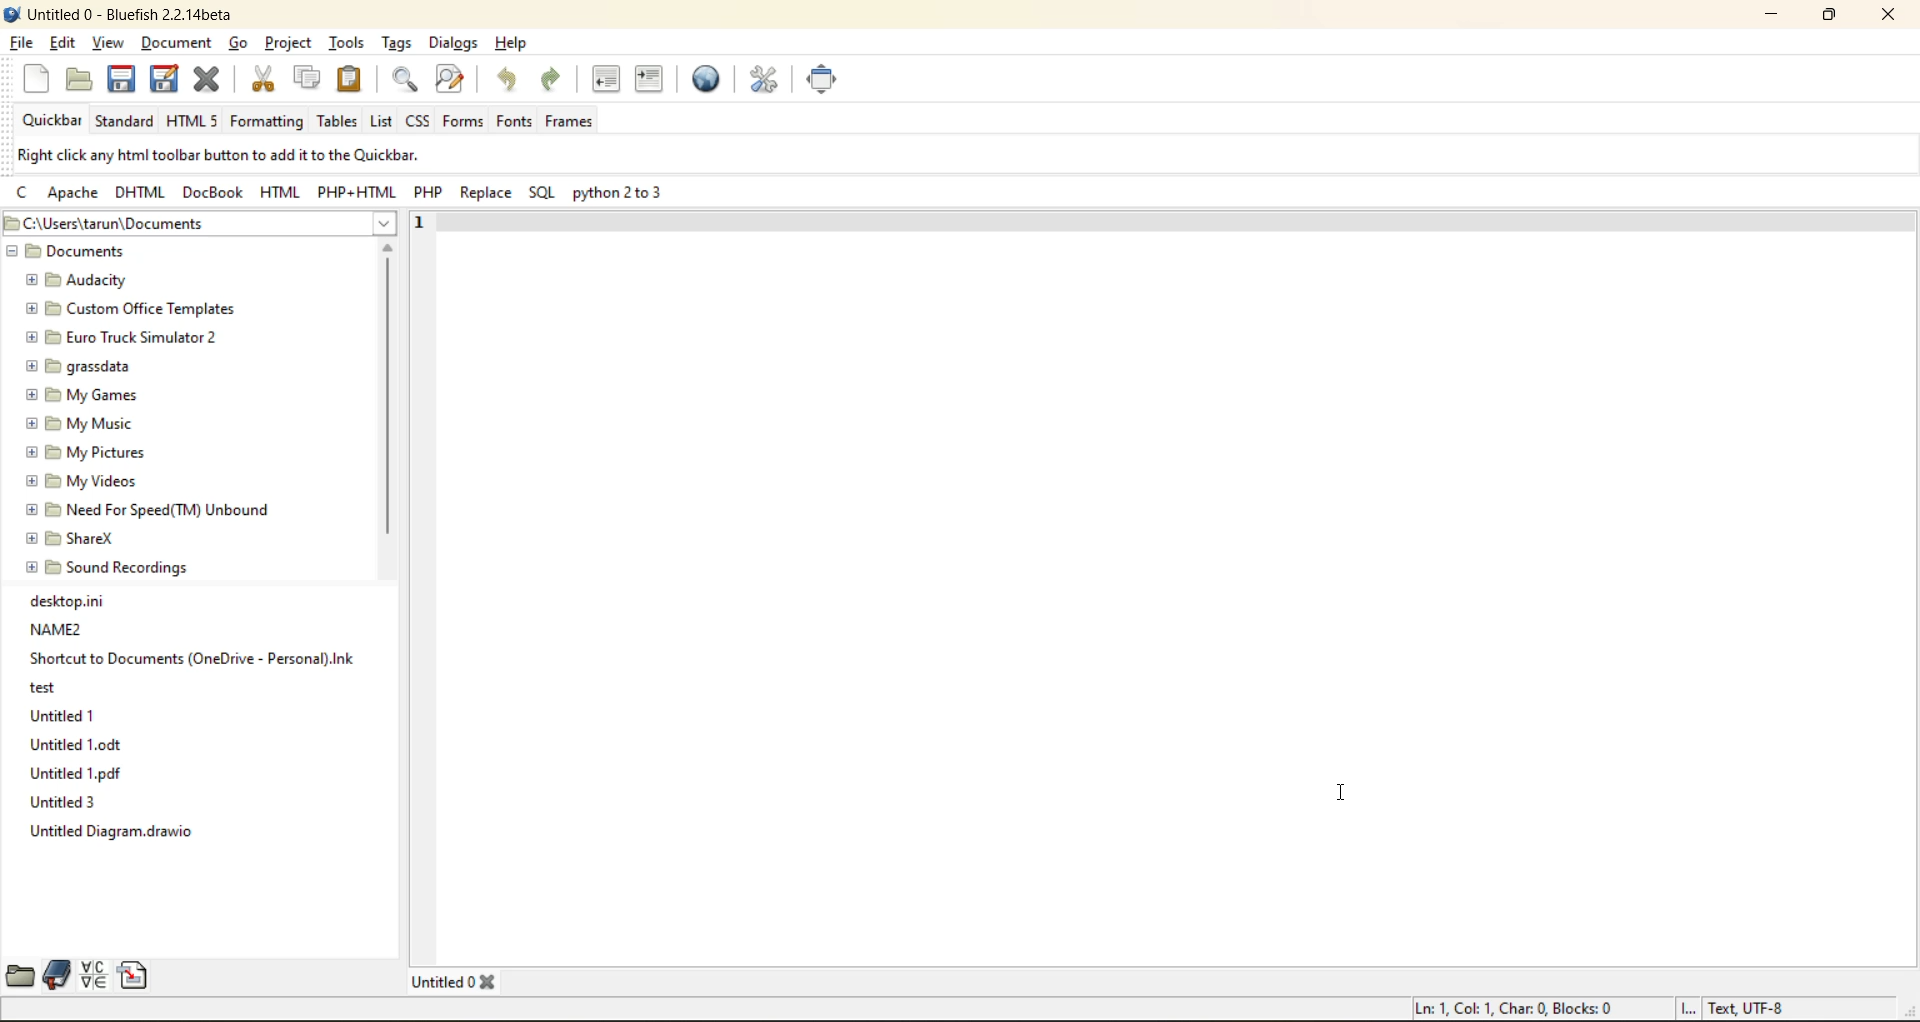  I want to click on unindent, so click(606, 80).